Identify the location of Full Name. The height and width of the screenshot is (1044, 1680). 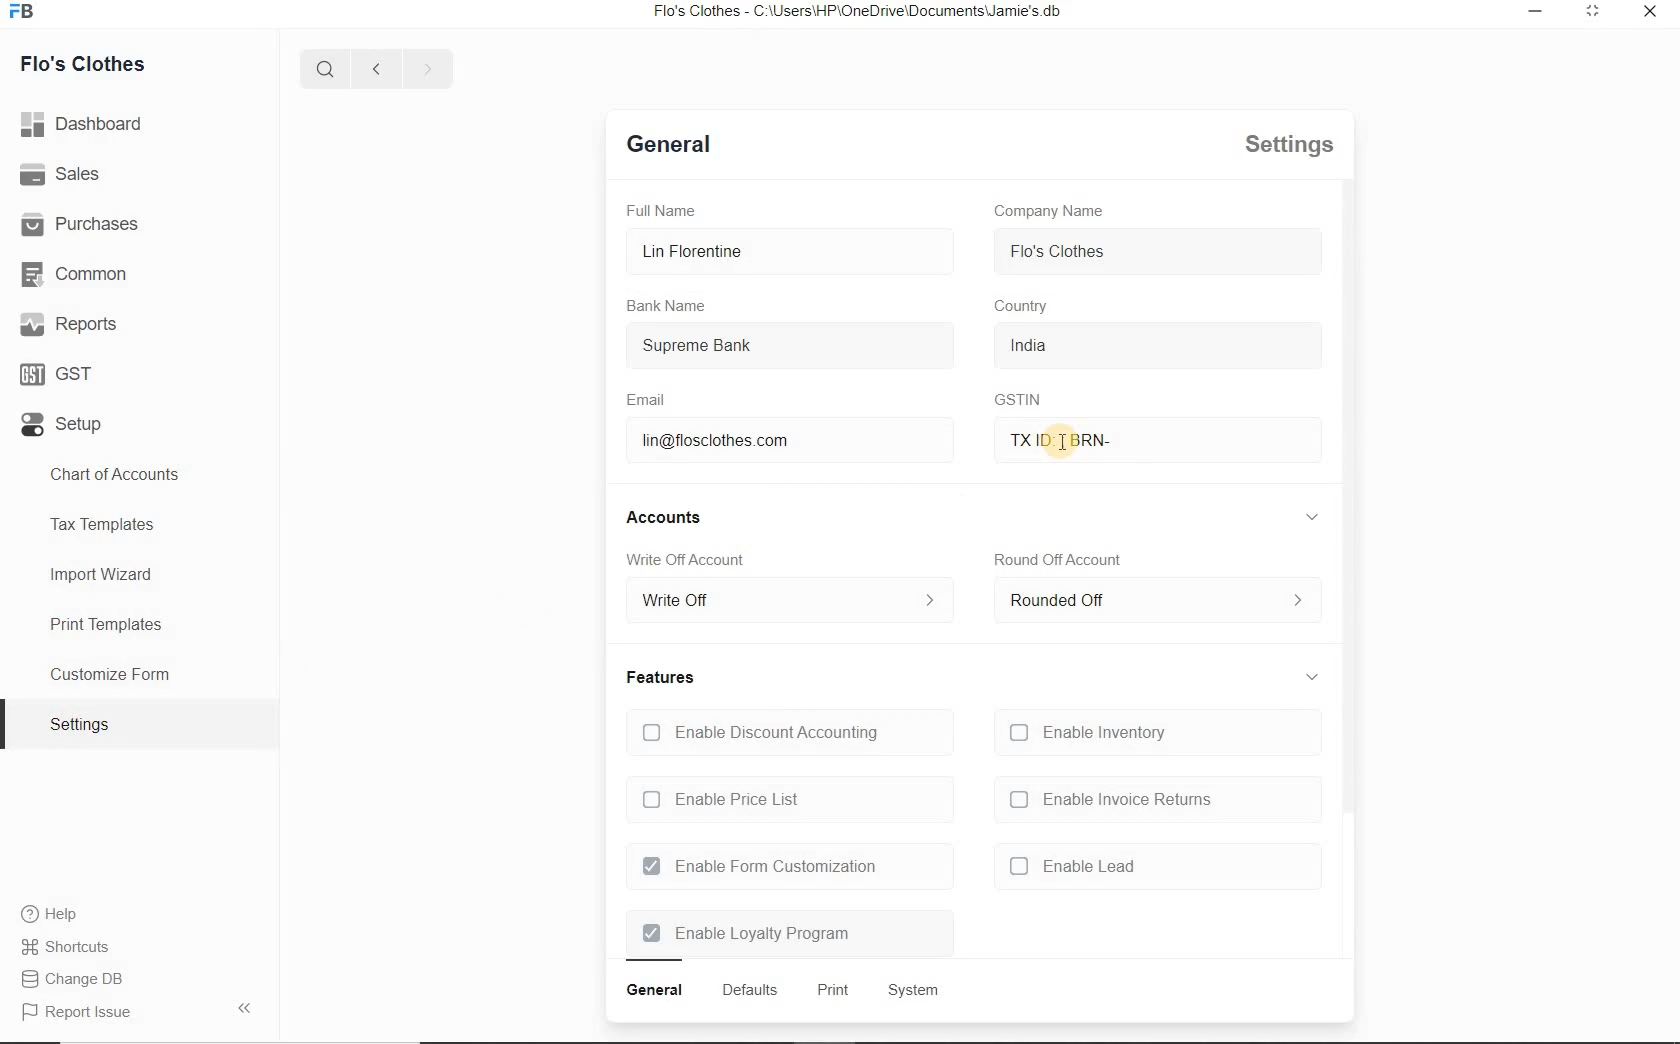
(668, 210).